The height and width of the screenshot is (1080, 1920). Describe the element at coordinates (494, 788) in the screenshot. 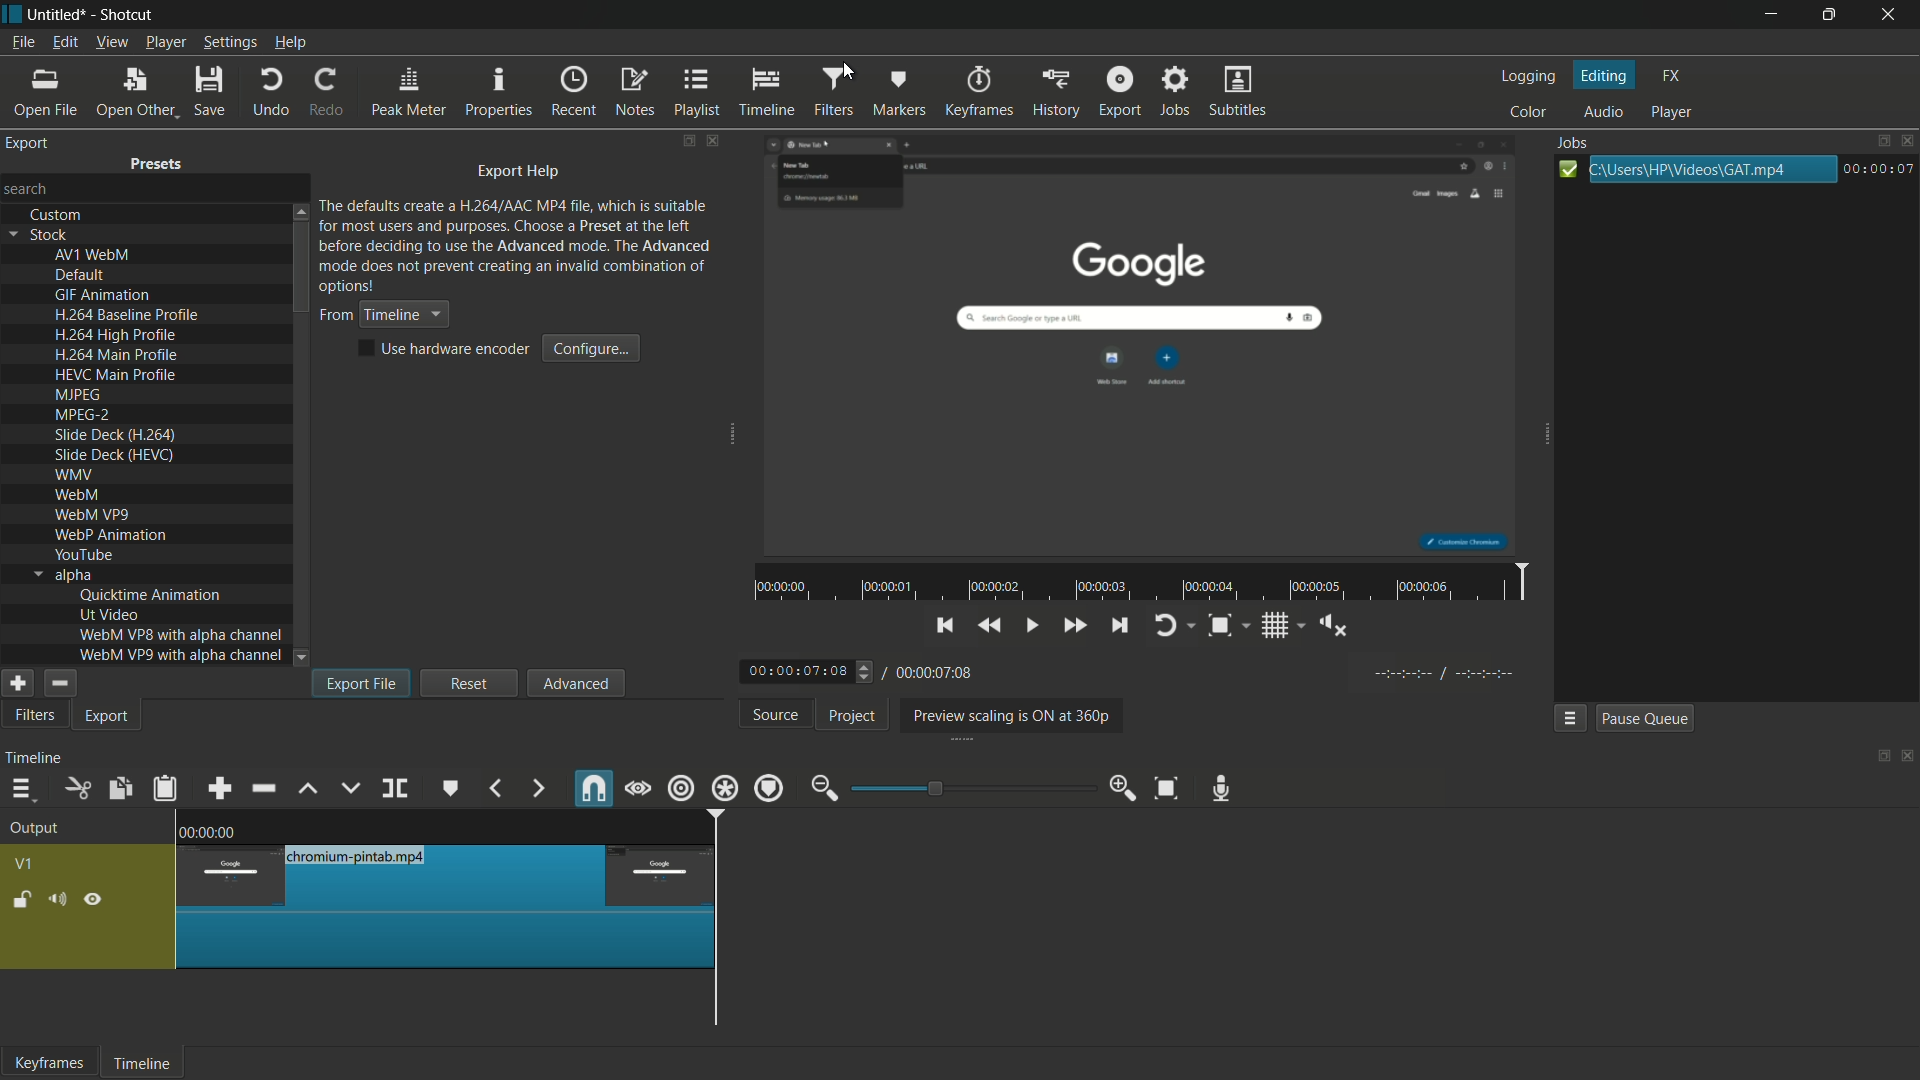

I see `previous marker` at that location.